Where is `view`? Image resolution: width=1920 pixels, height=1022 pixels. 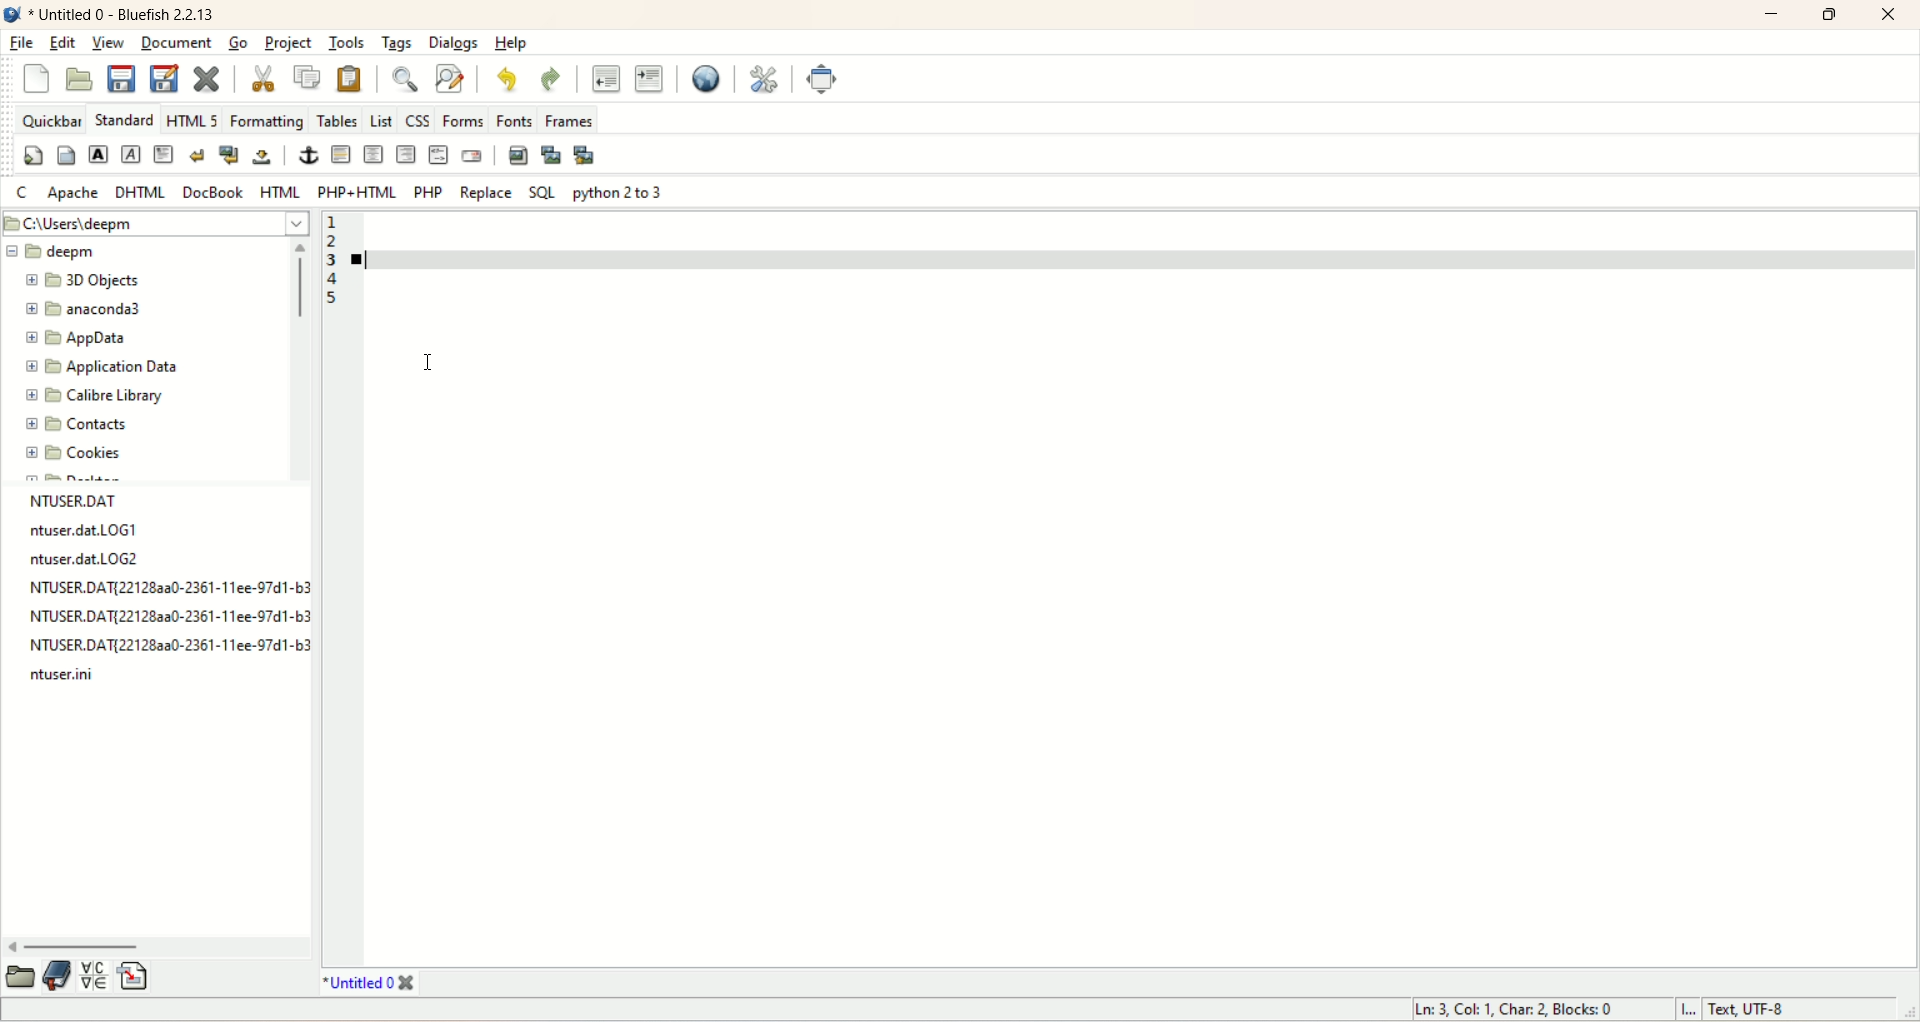
view is located at coordinates (108, 45).